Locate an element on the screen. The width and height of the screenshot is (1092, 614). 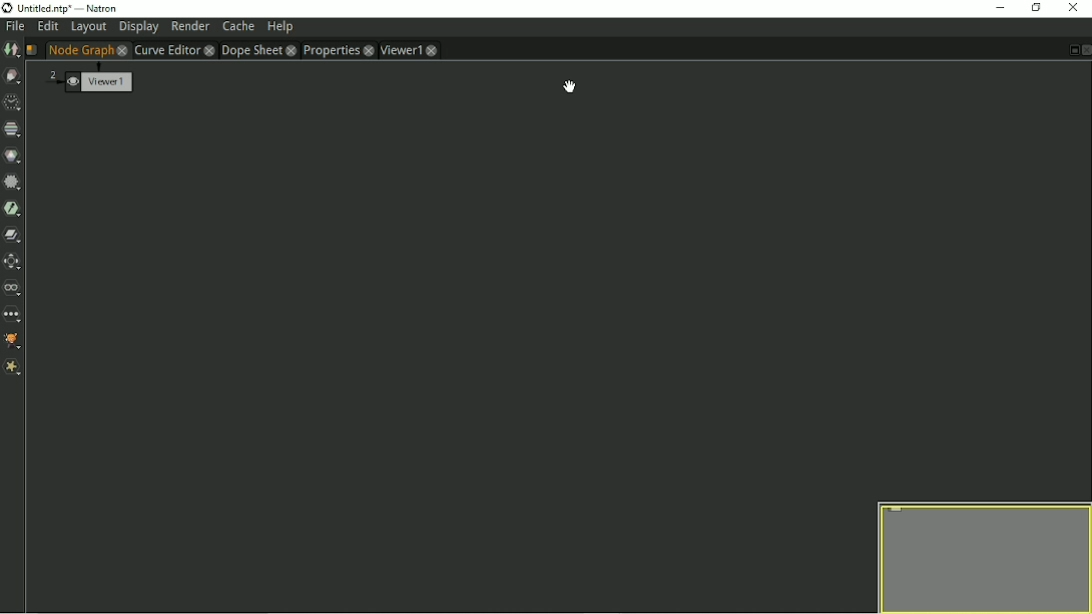
Cache is located at coordinates (238, 26).